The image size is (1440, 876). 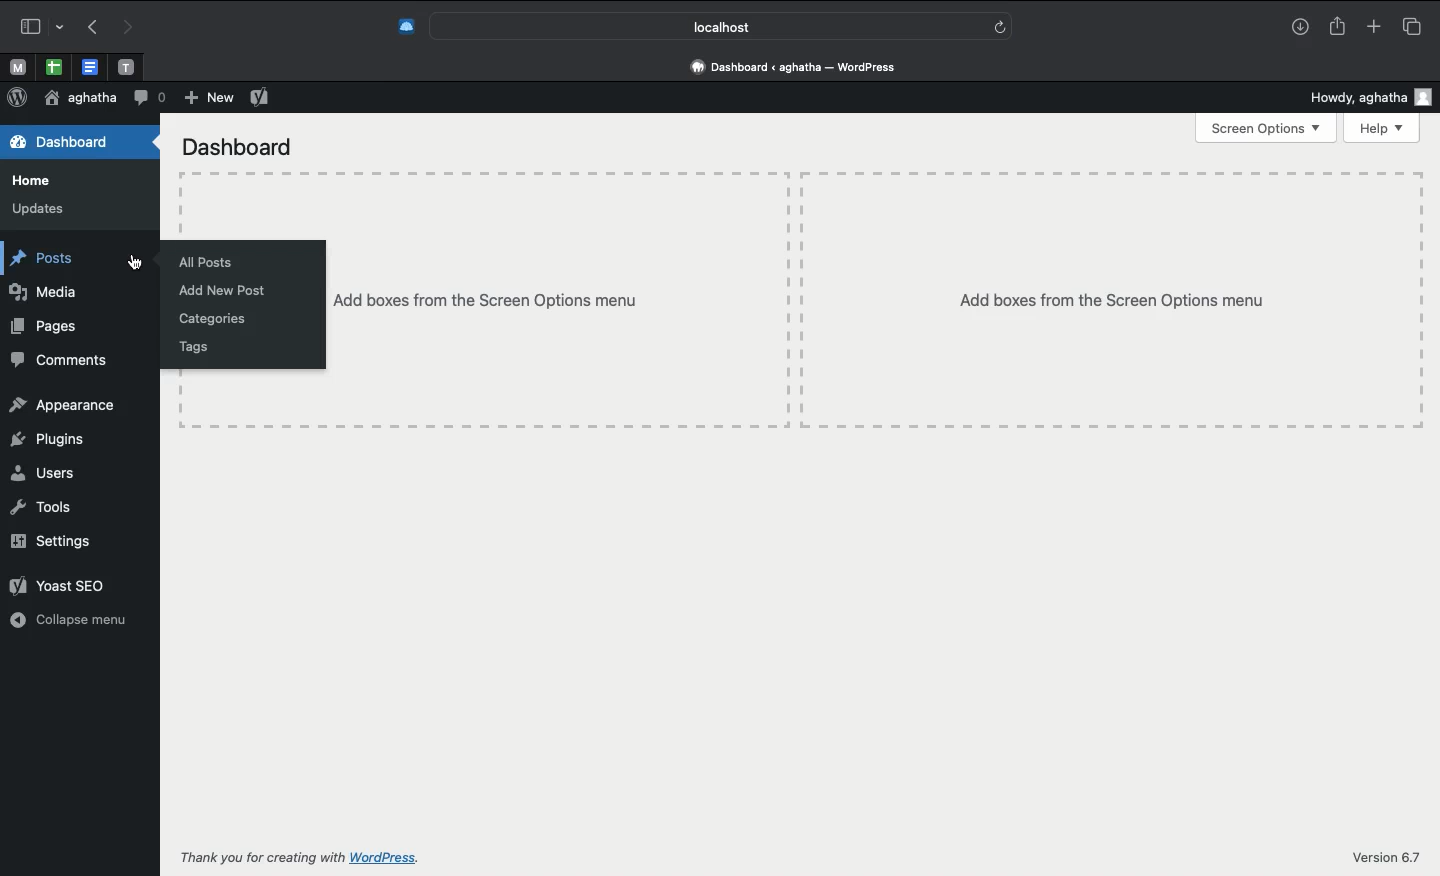 I want to click on Address, so click(x=797, y=67).